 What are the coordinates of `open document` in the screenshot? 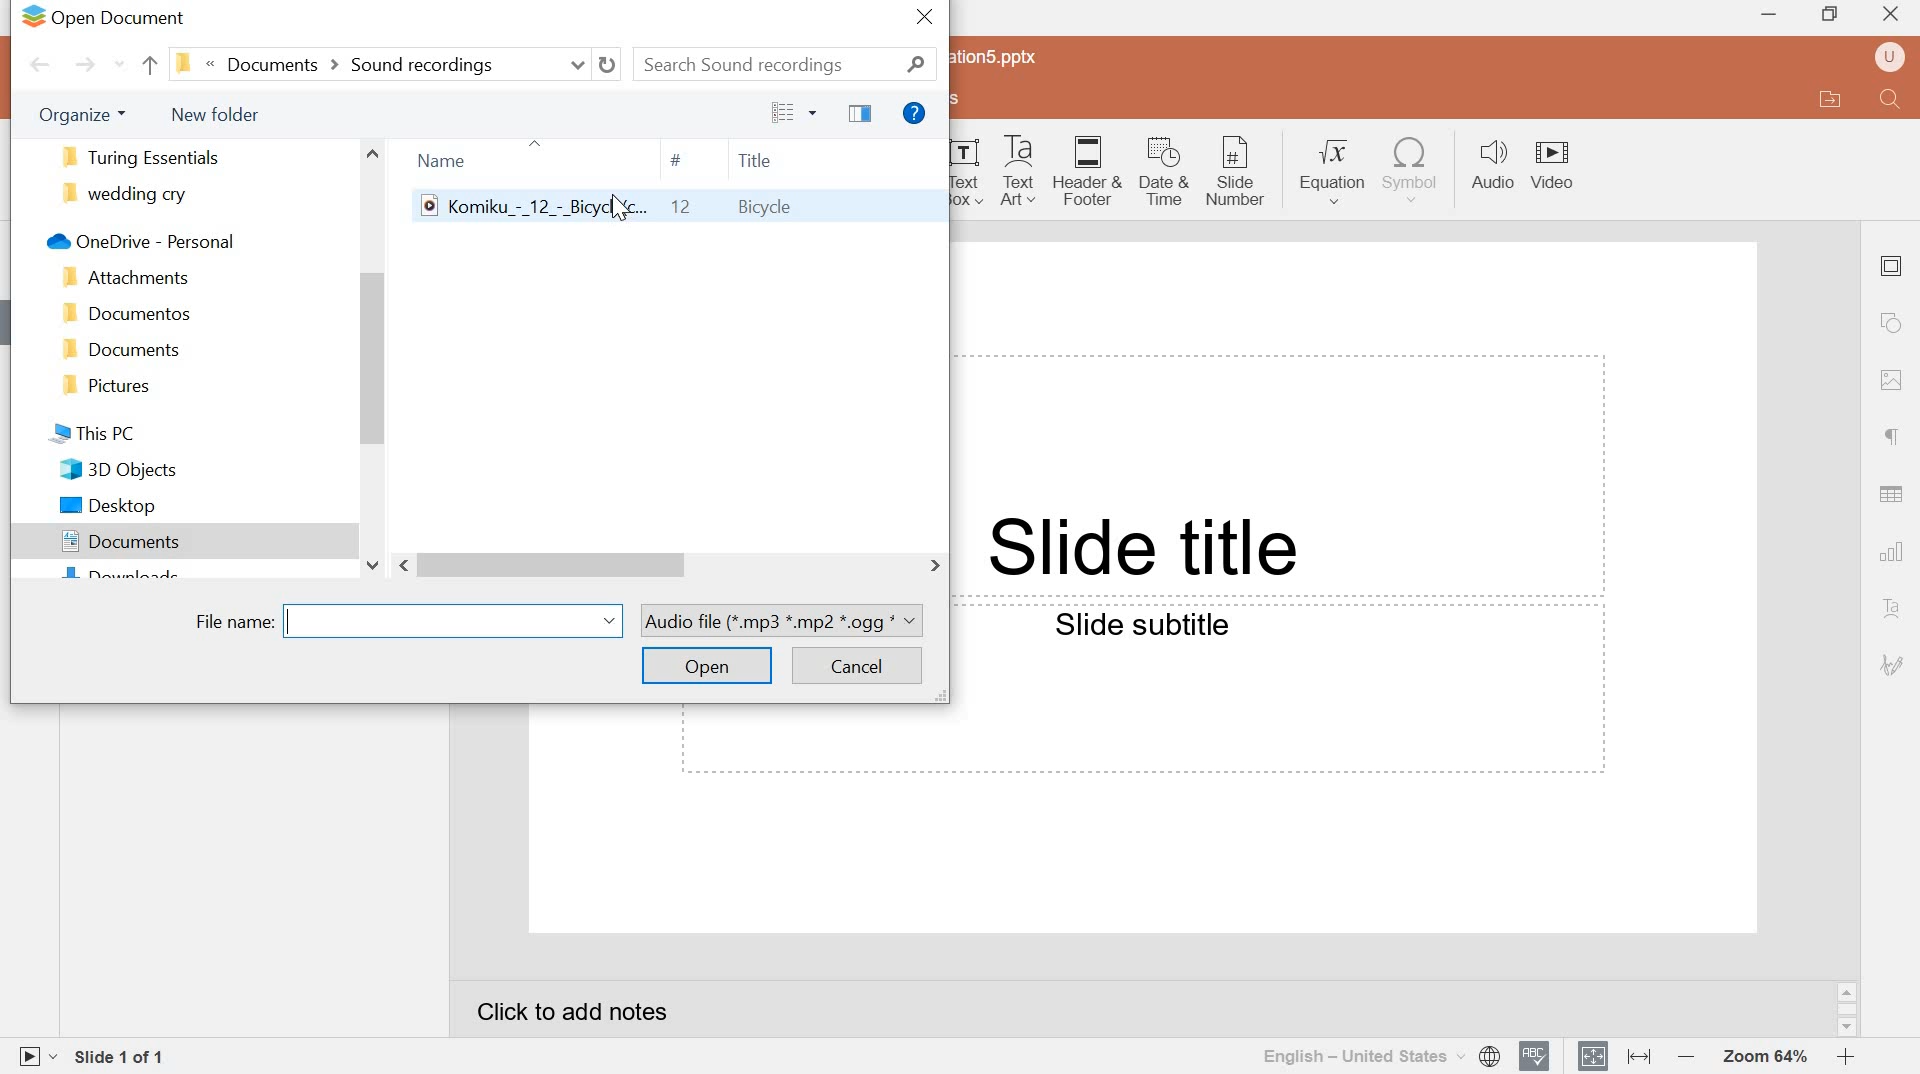 It's located at (124, 17).